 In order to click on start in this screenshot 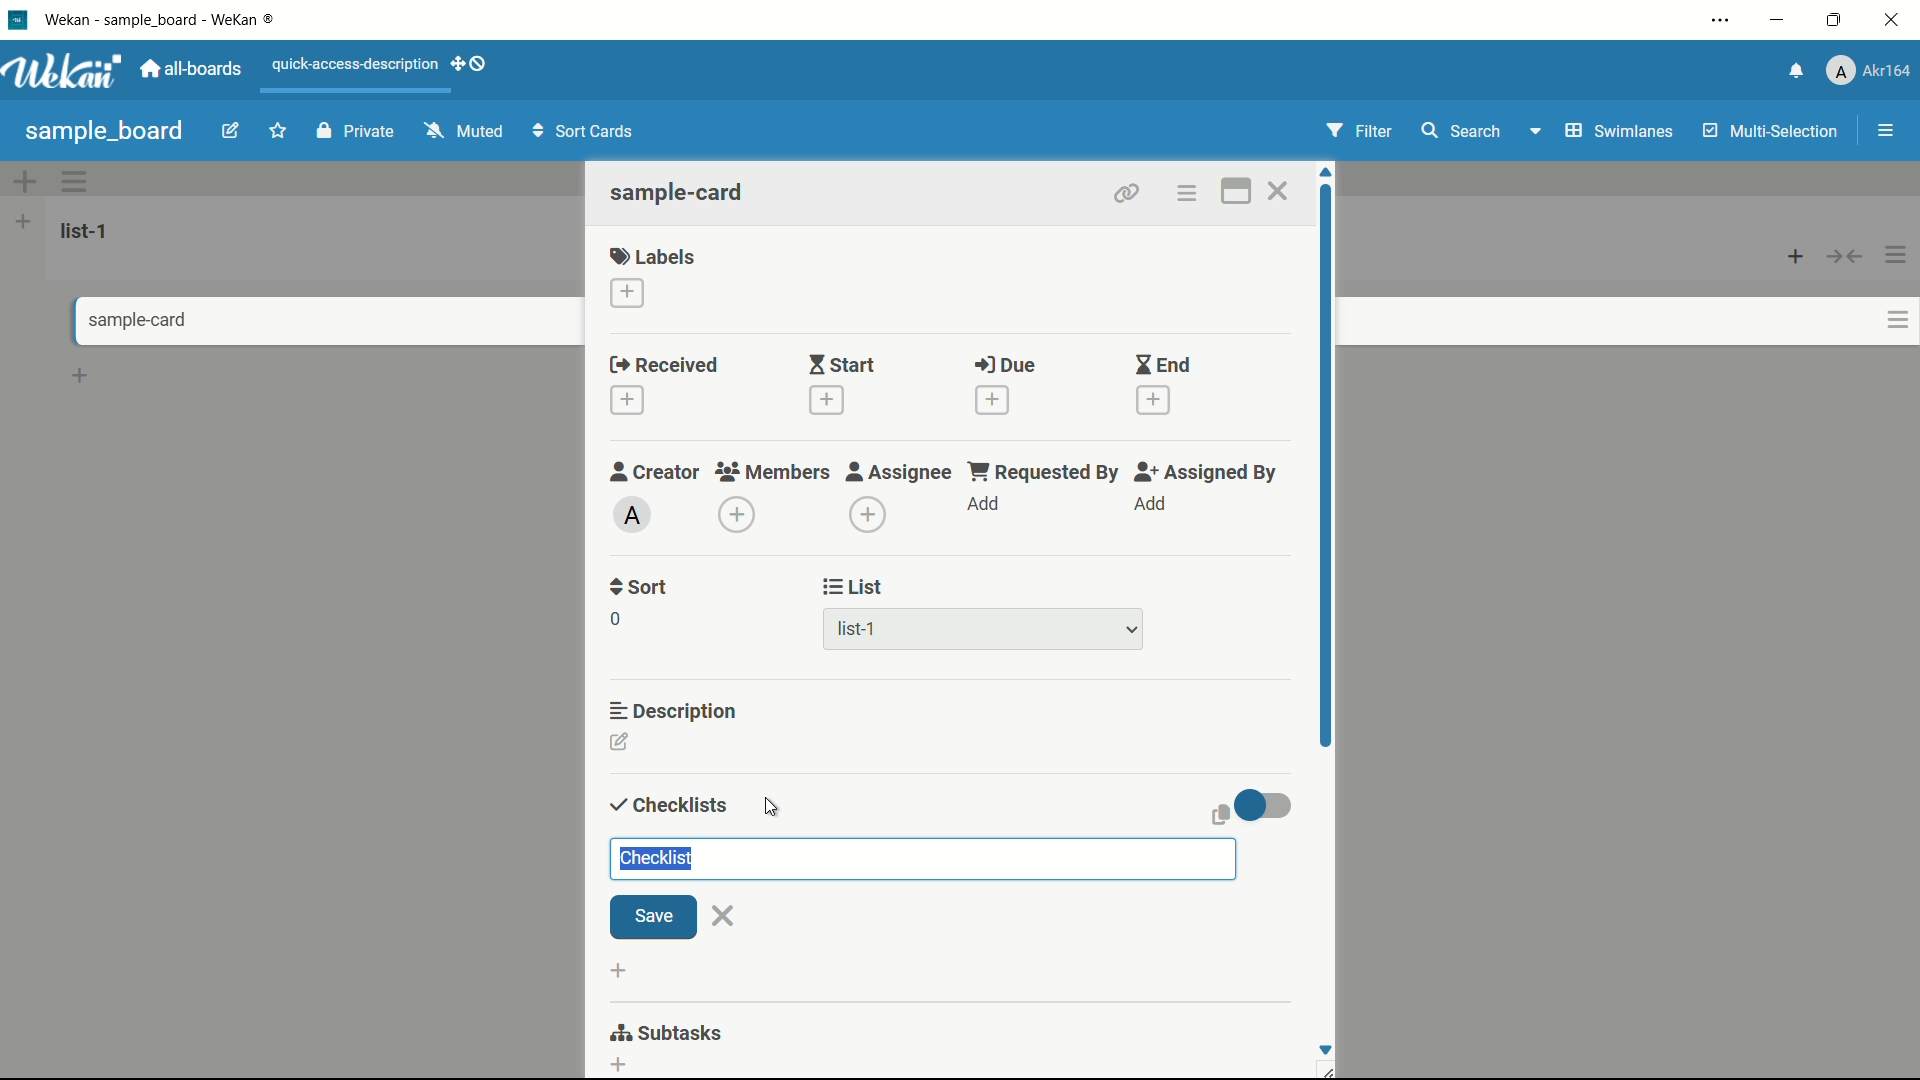, I will do `click(841, 367)`.